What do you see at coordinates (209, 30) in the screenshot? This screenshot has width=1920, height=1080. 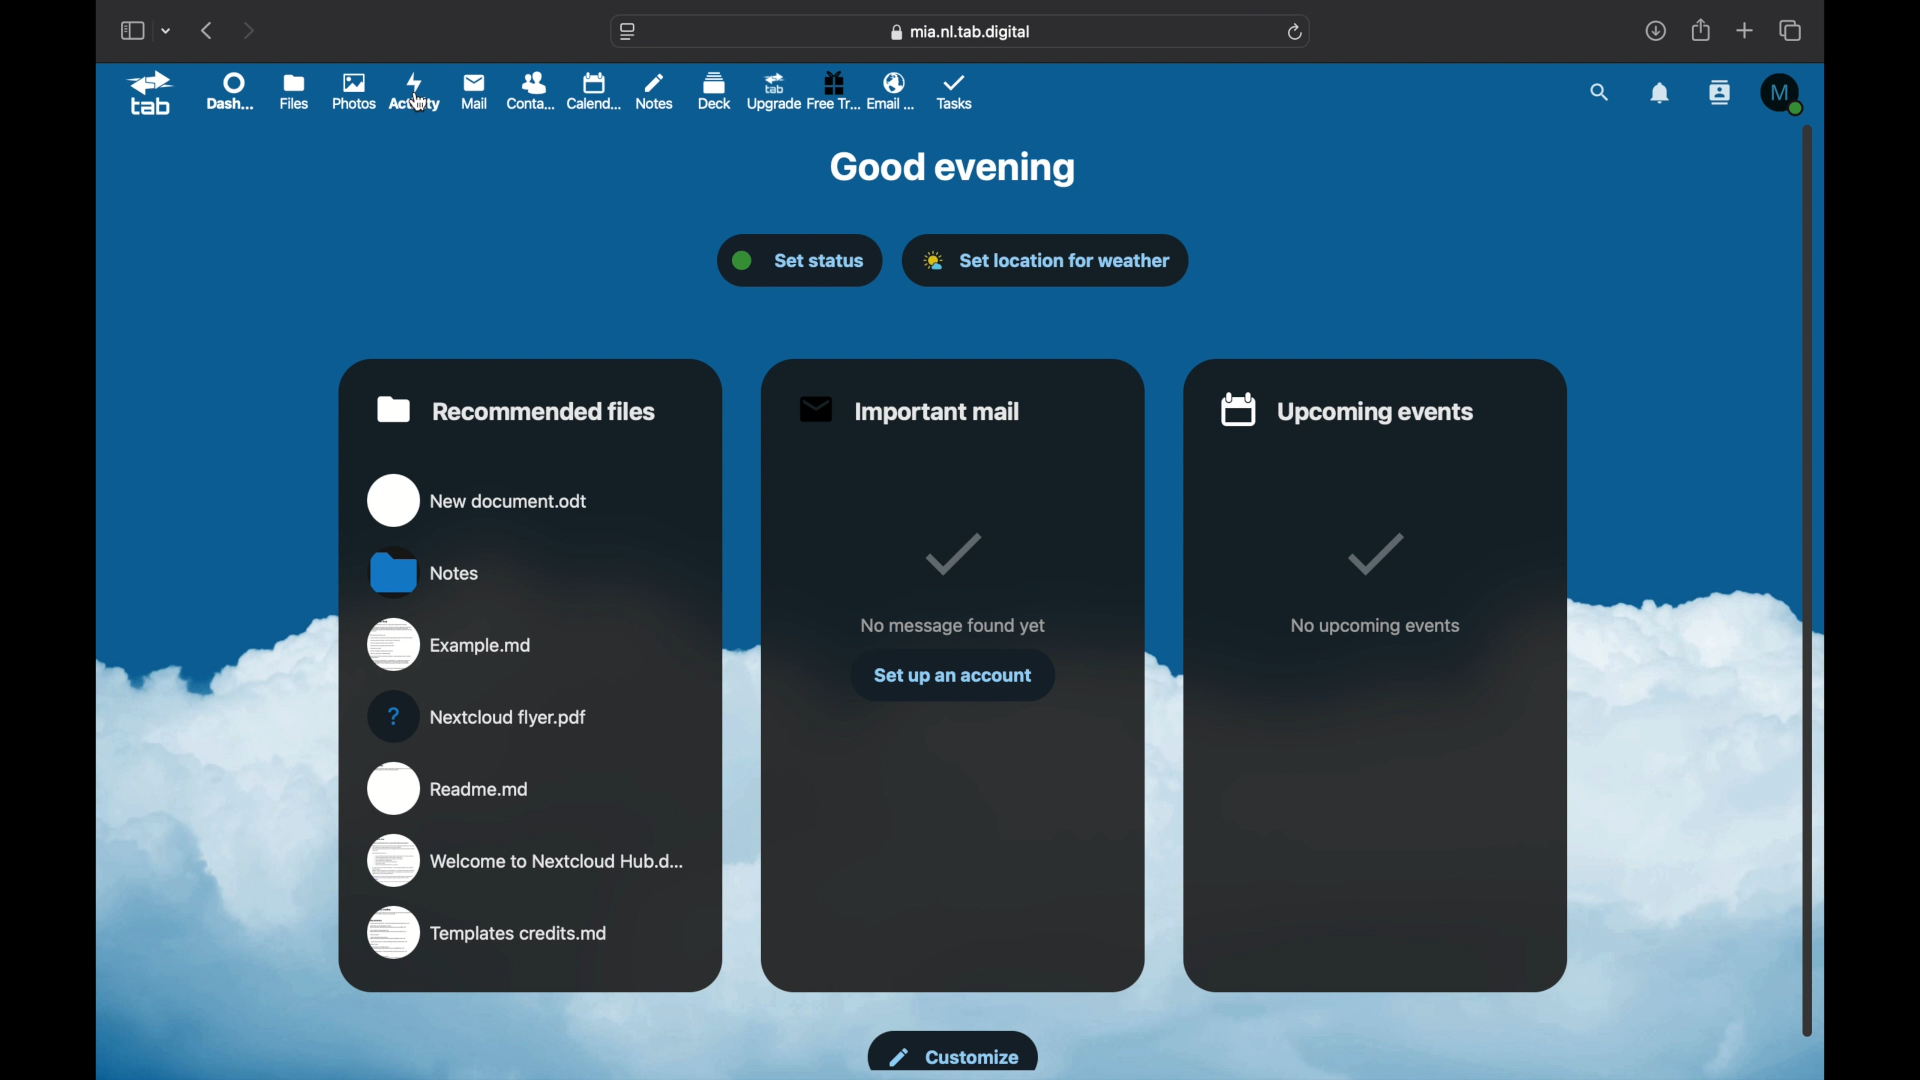 I see `back` at bounding box center [209, 30].